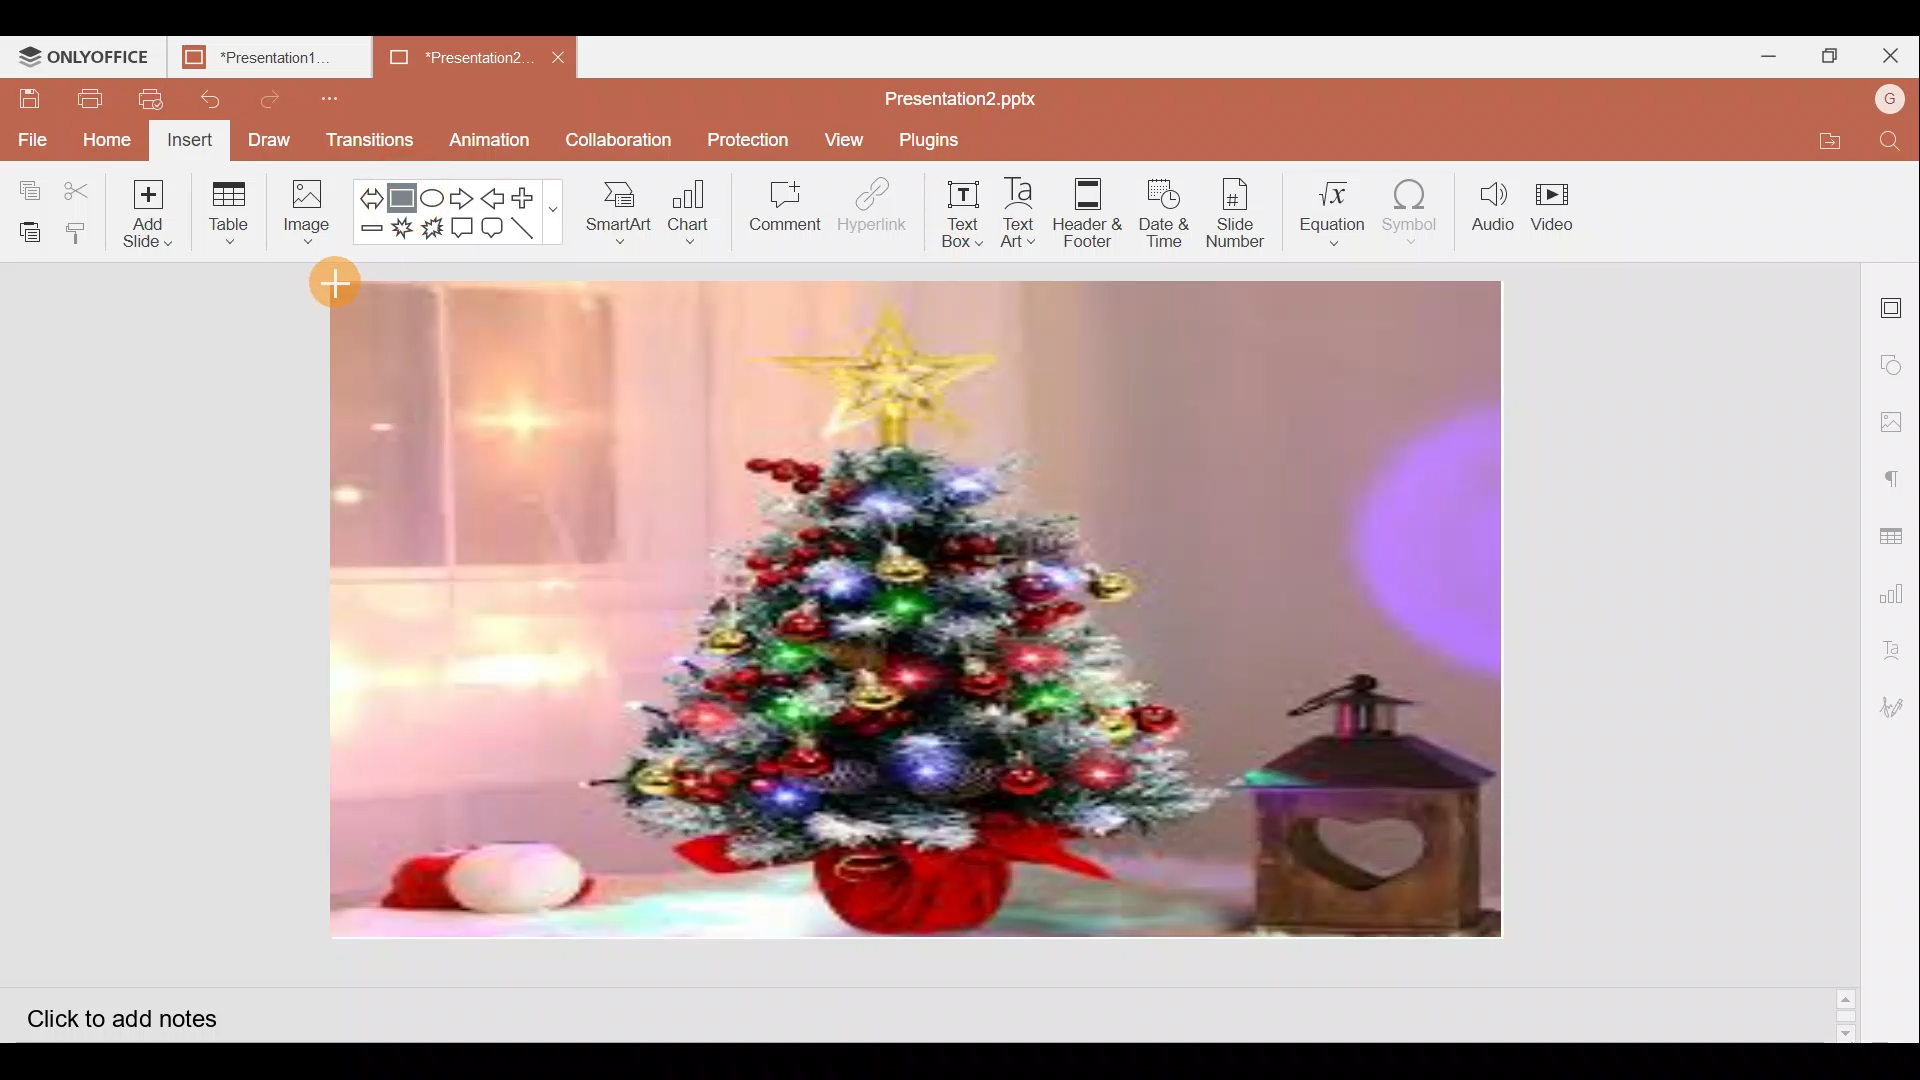 The height and width of the screenshot is (1080, 1920). Describe the element at coordinates (1559, 214) in the screenshot. I see `Video` at that location.